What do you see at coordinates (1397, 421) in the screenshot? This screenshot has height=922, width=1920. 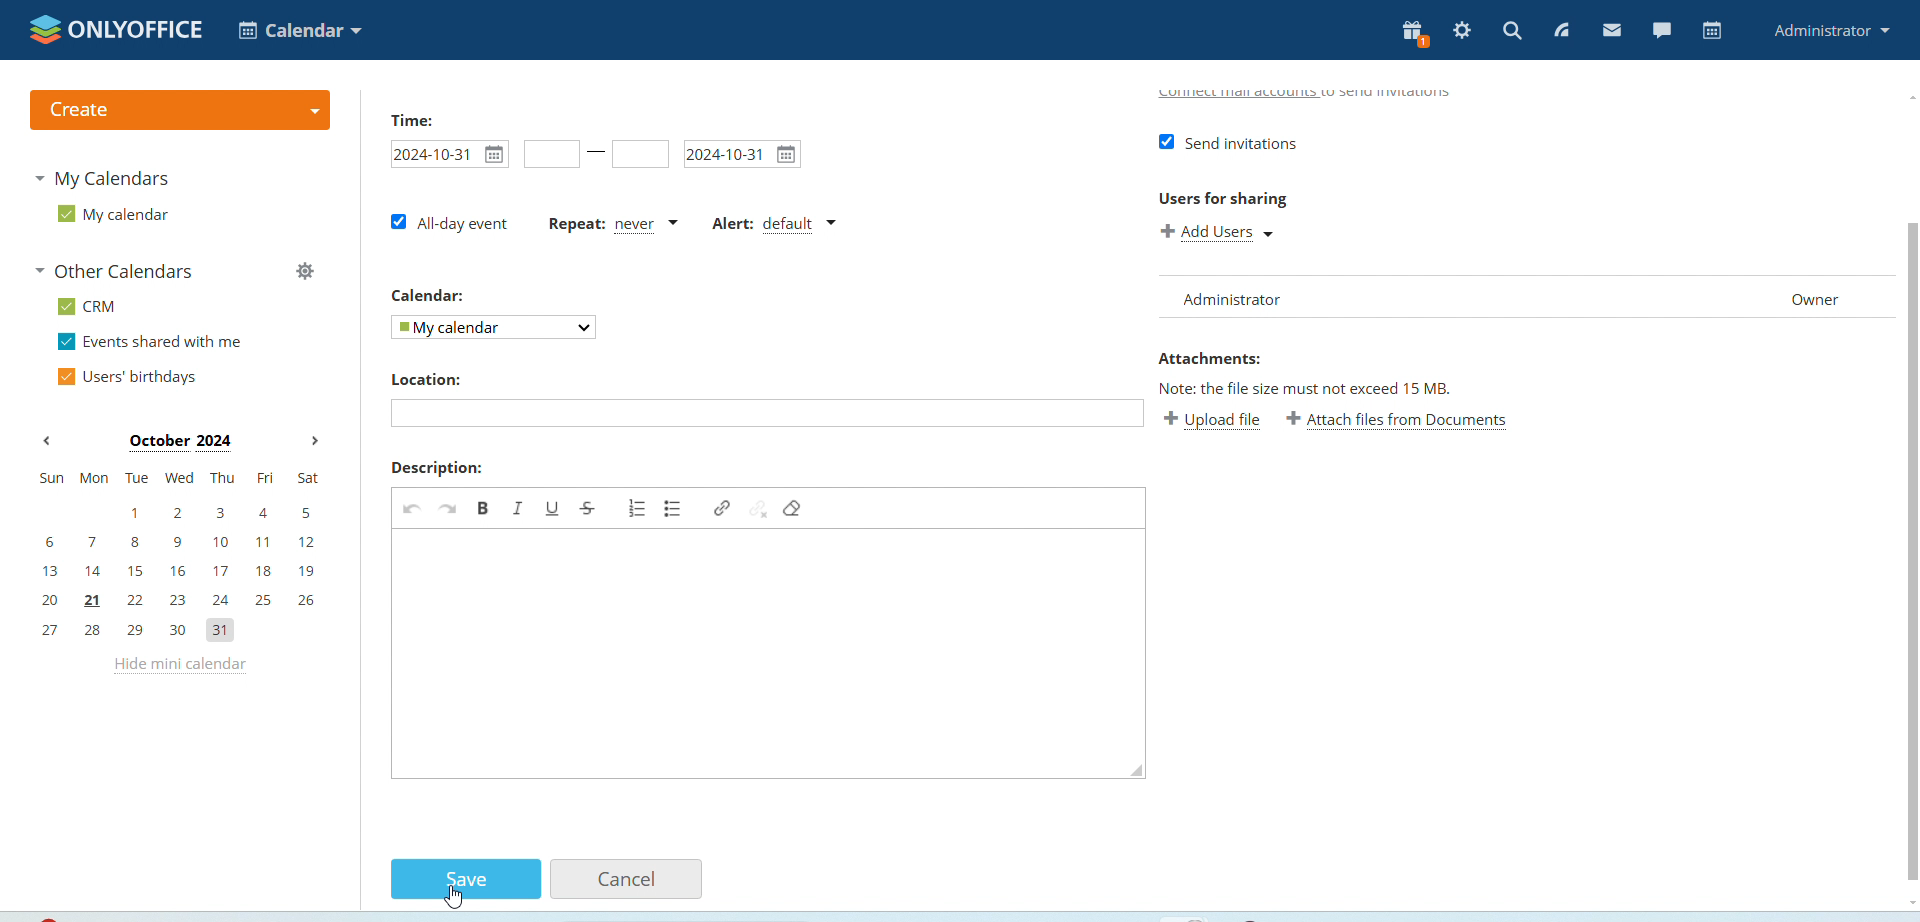 I see `Attach file from documents` at bounding box center [1397, 421].